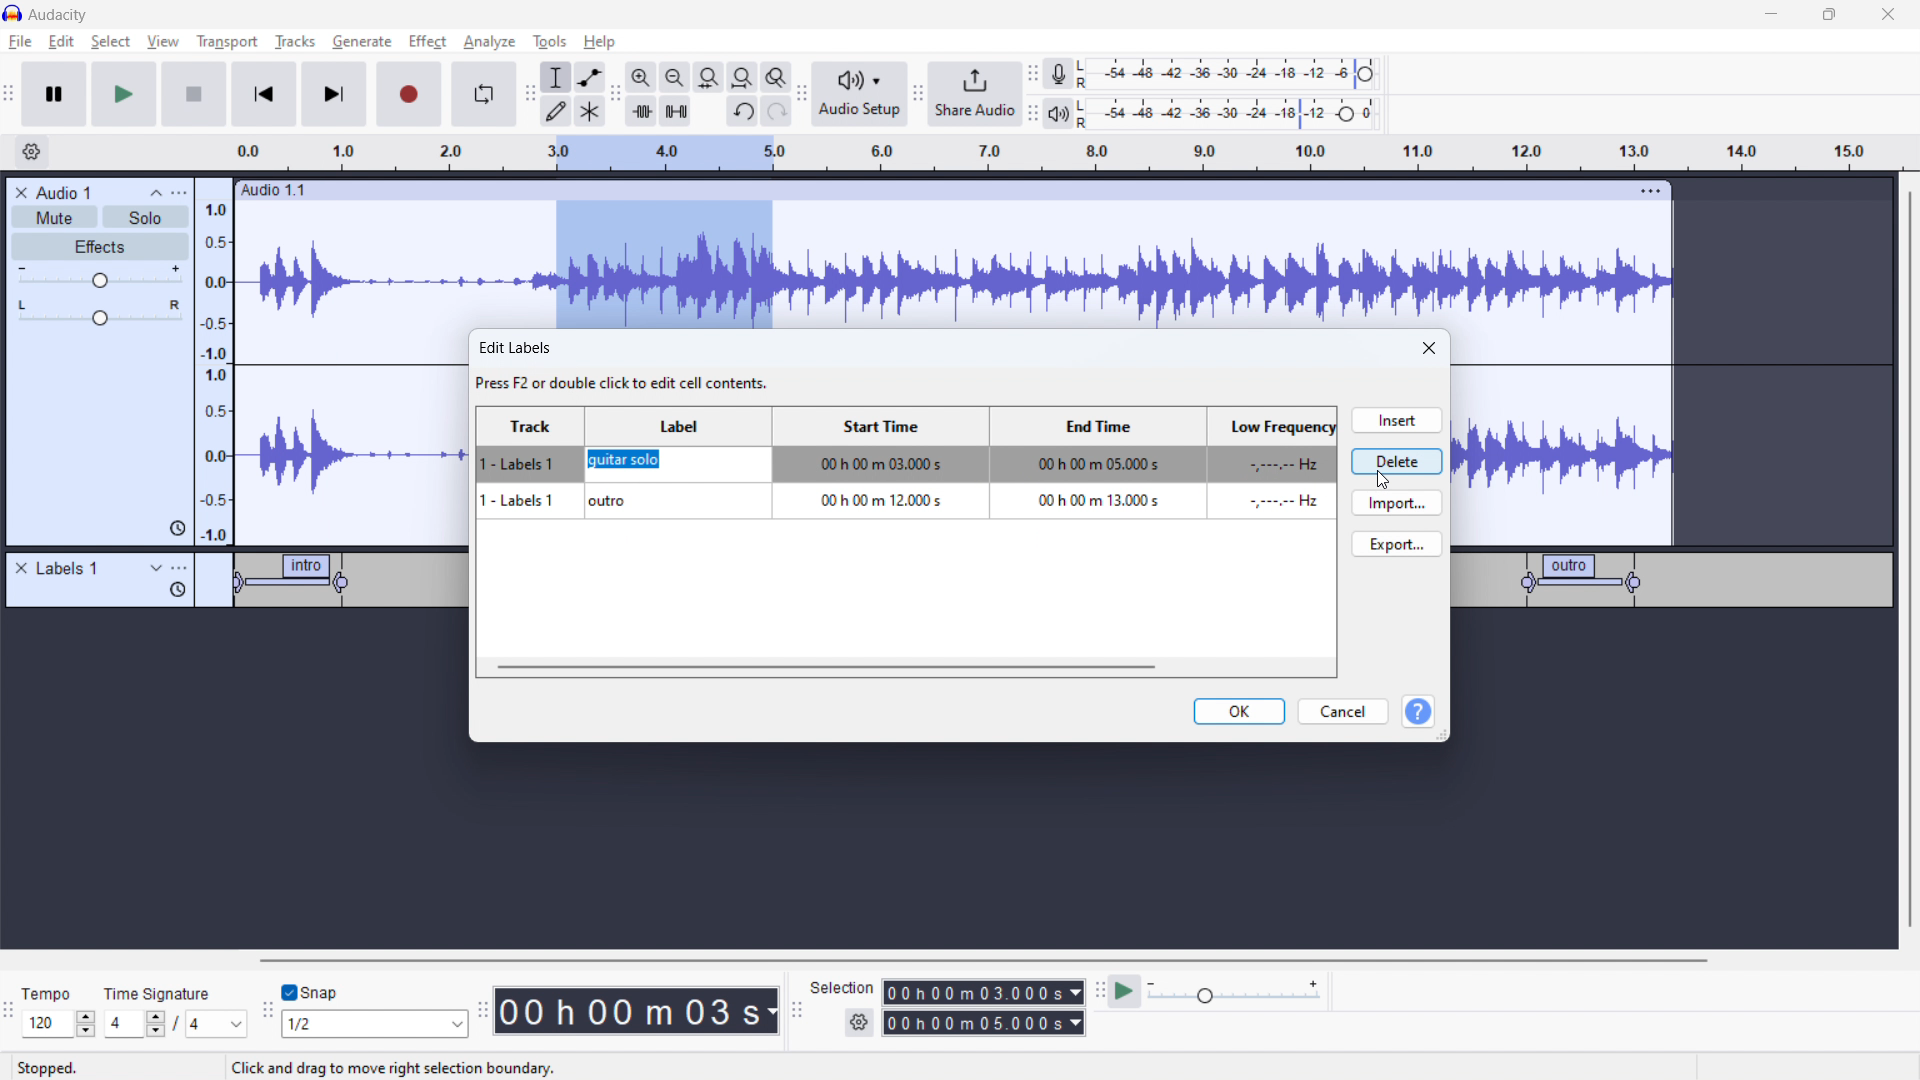 The image size is (1920, 1080). I want to click on menu, so click(181, 193).